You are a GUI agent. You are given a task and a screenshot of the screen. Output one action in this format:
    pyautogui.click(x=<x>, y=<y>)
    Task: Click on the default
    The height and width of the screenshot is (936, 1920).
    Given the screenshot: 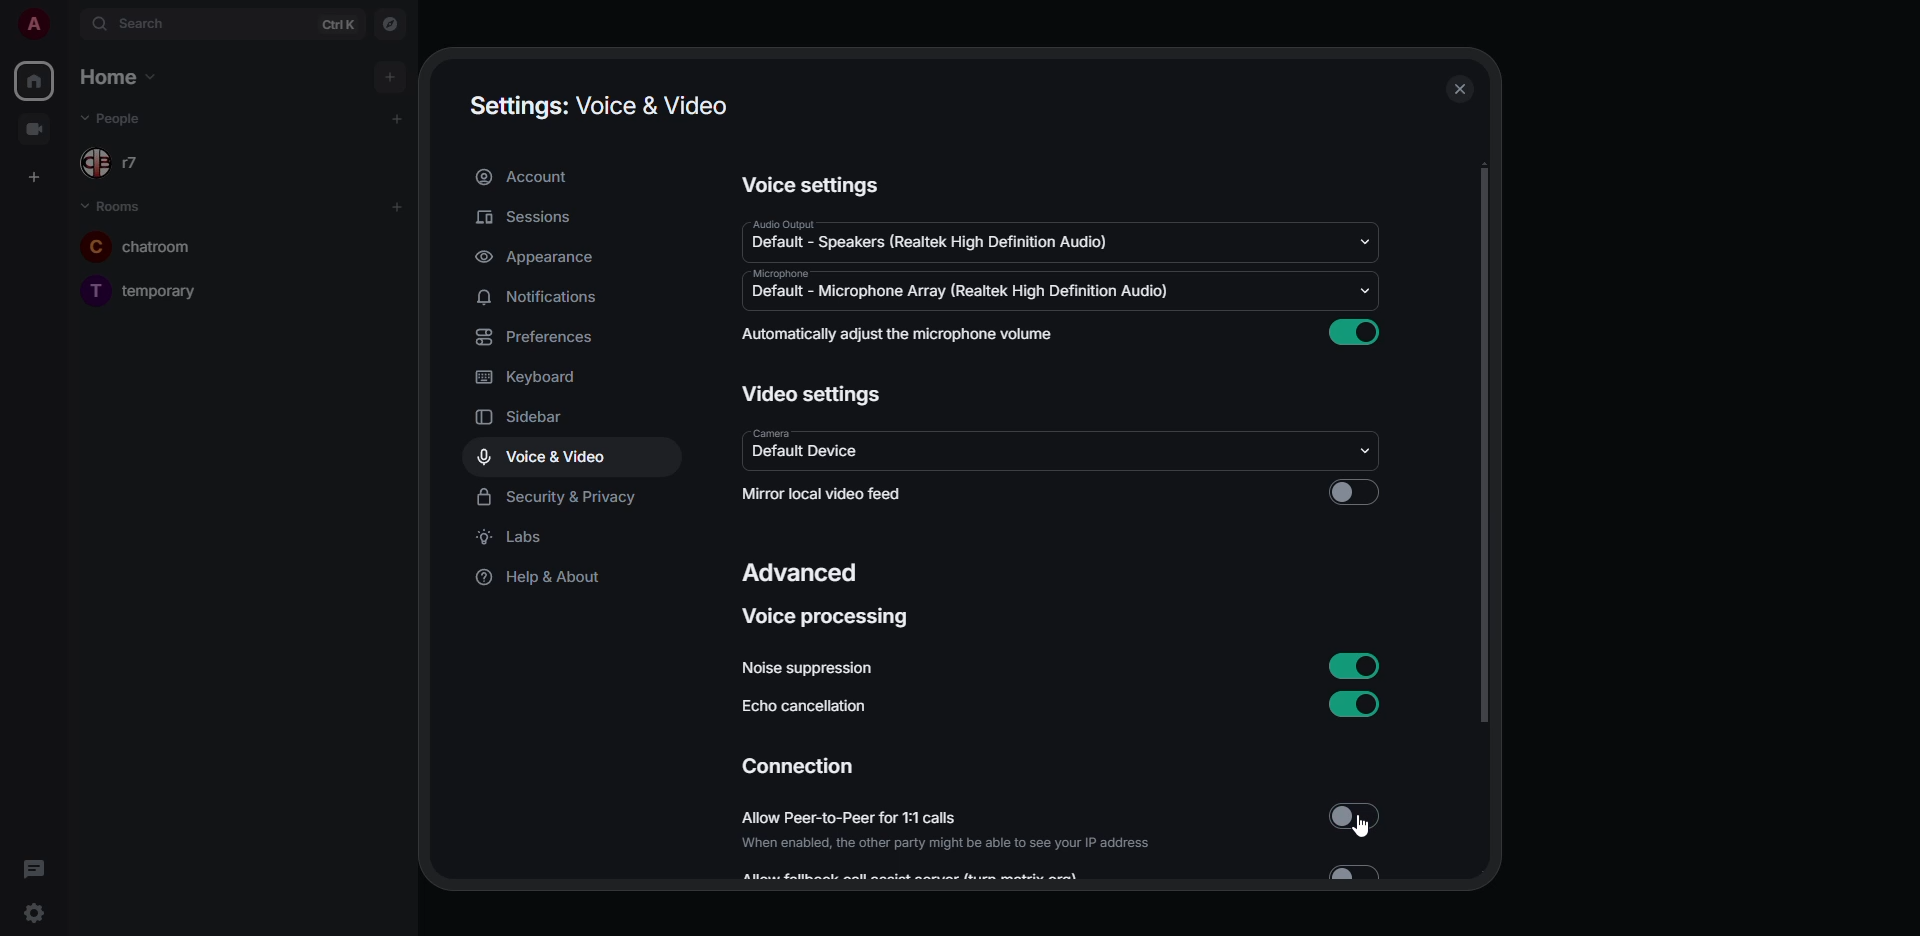 What is the action you would take?
    pyautogui.click(x=966, y=292)
    